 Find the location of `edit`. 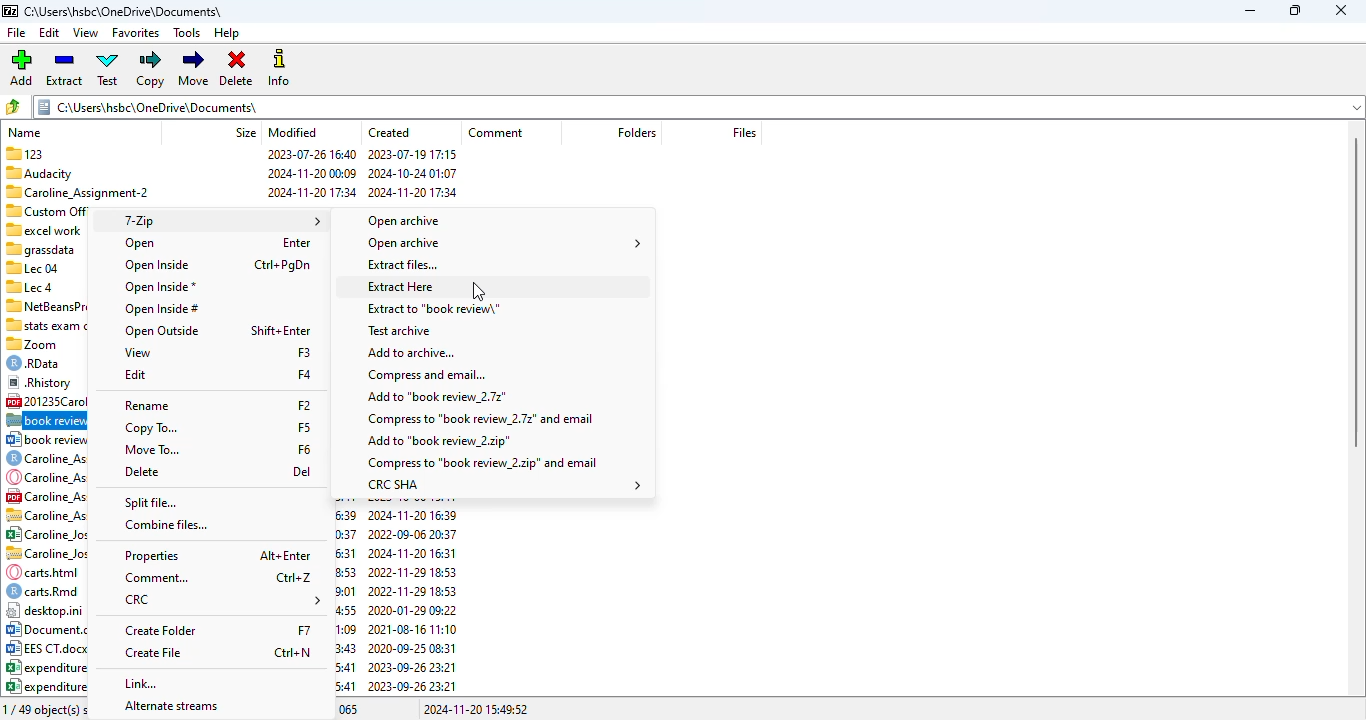

edit is located at coordinates (49, 32).